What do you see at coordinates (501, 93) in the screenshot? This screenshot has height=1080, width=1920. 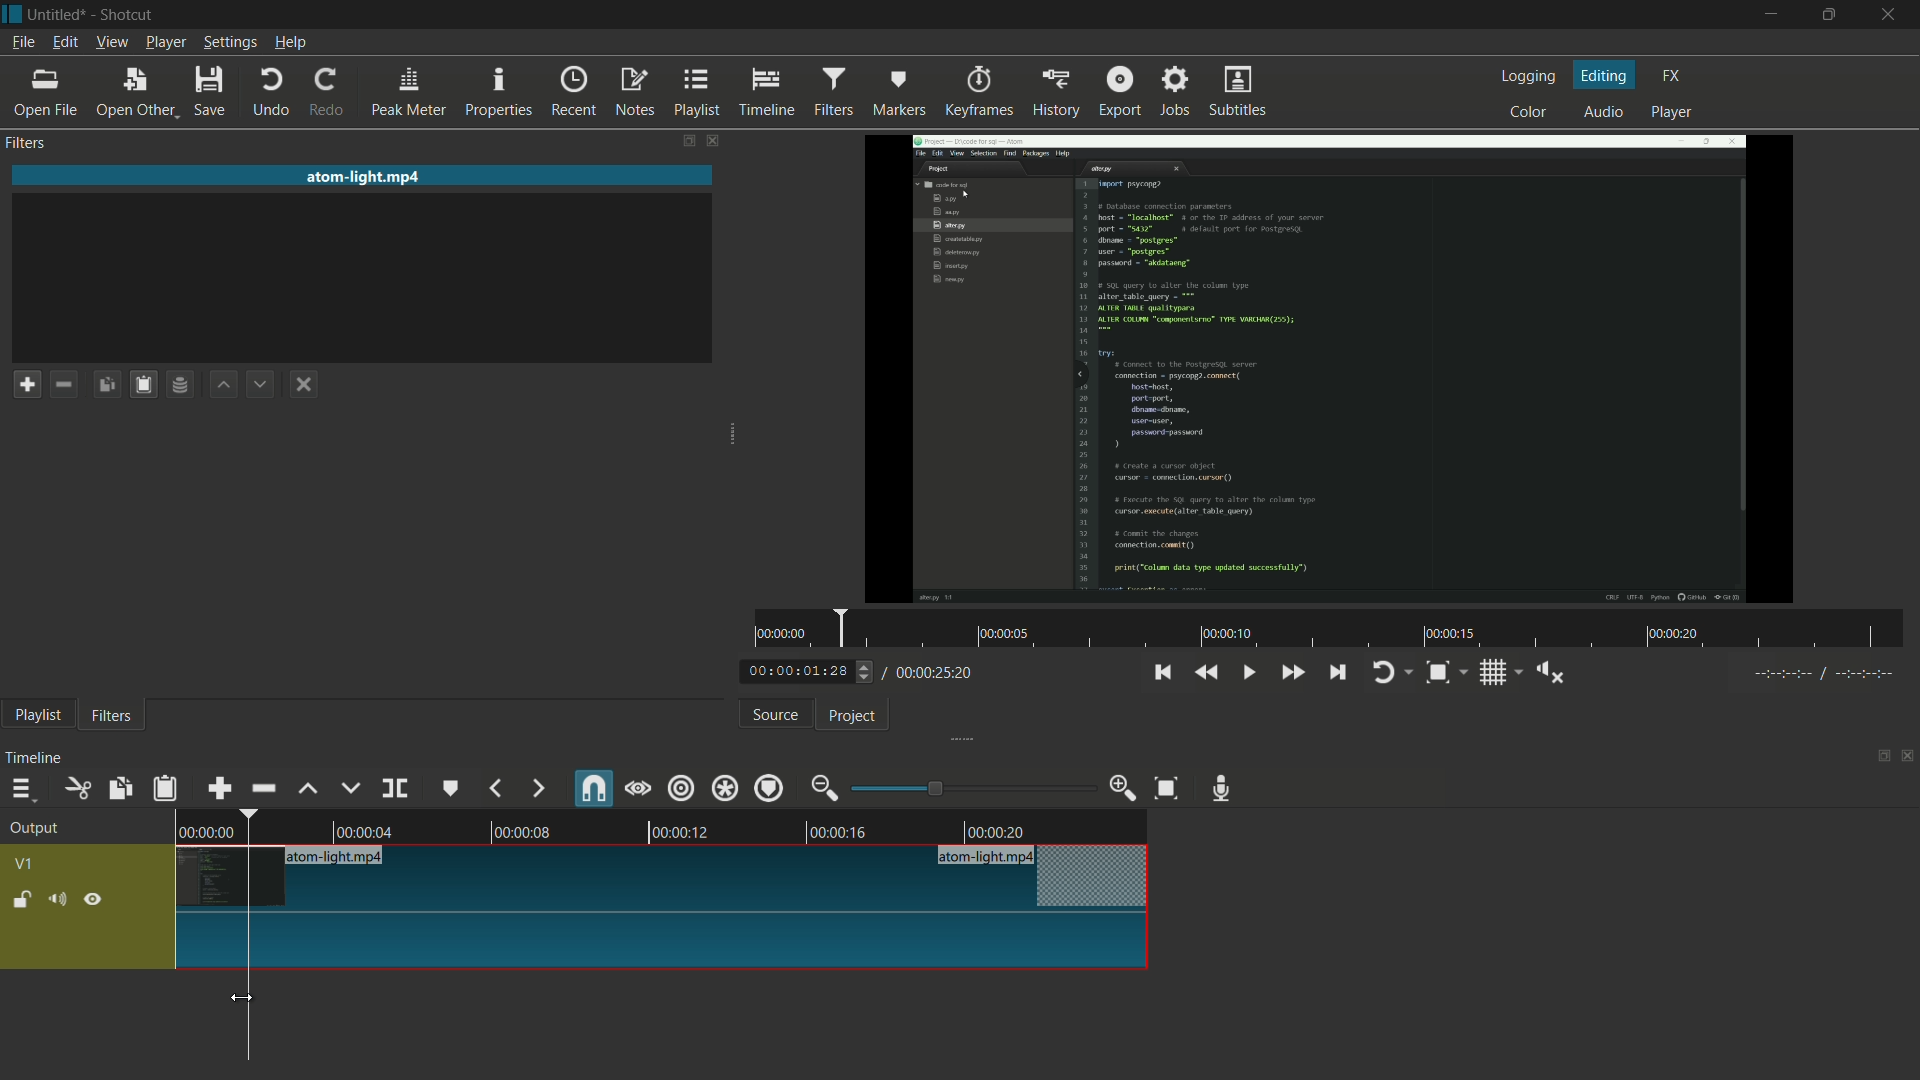 I see `properties` at bounding box center [501, 93].